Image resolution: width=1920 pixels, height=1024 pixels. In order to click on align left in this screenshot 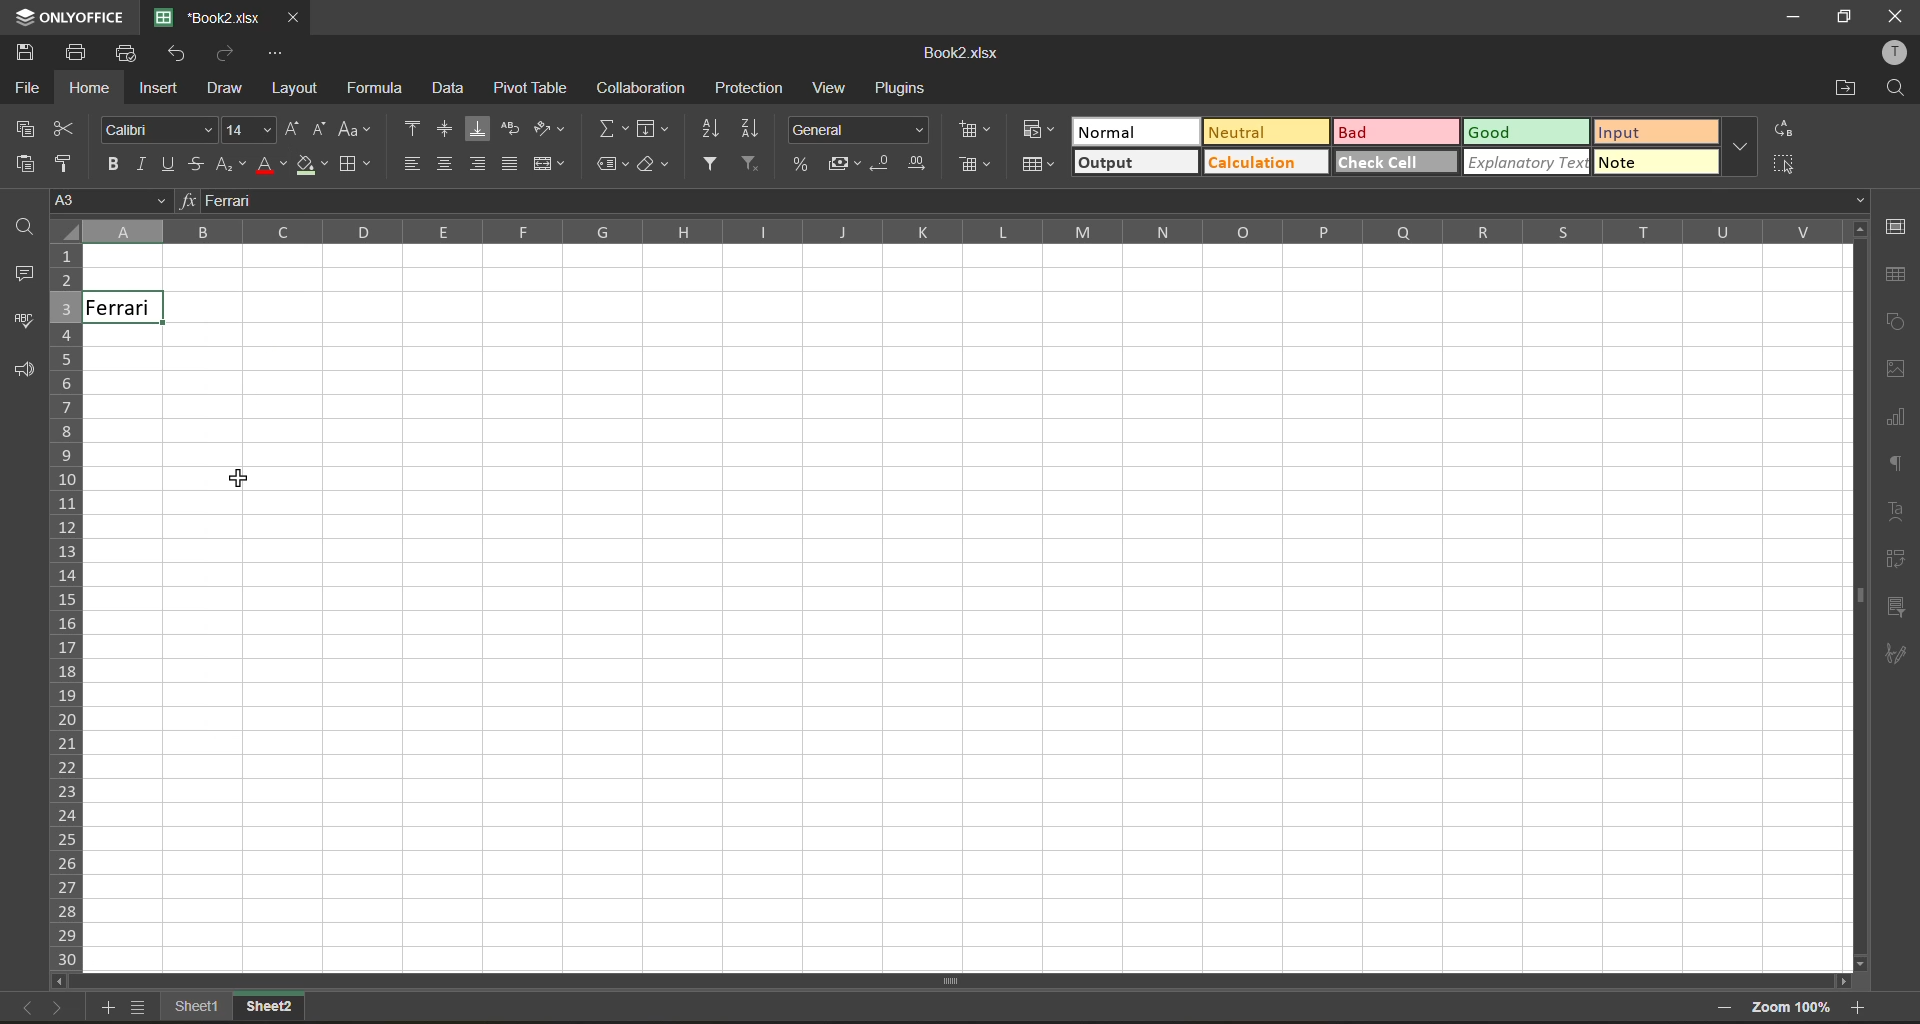, I will do `click(409, 162)`.